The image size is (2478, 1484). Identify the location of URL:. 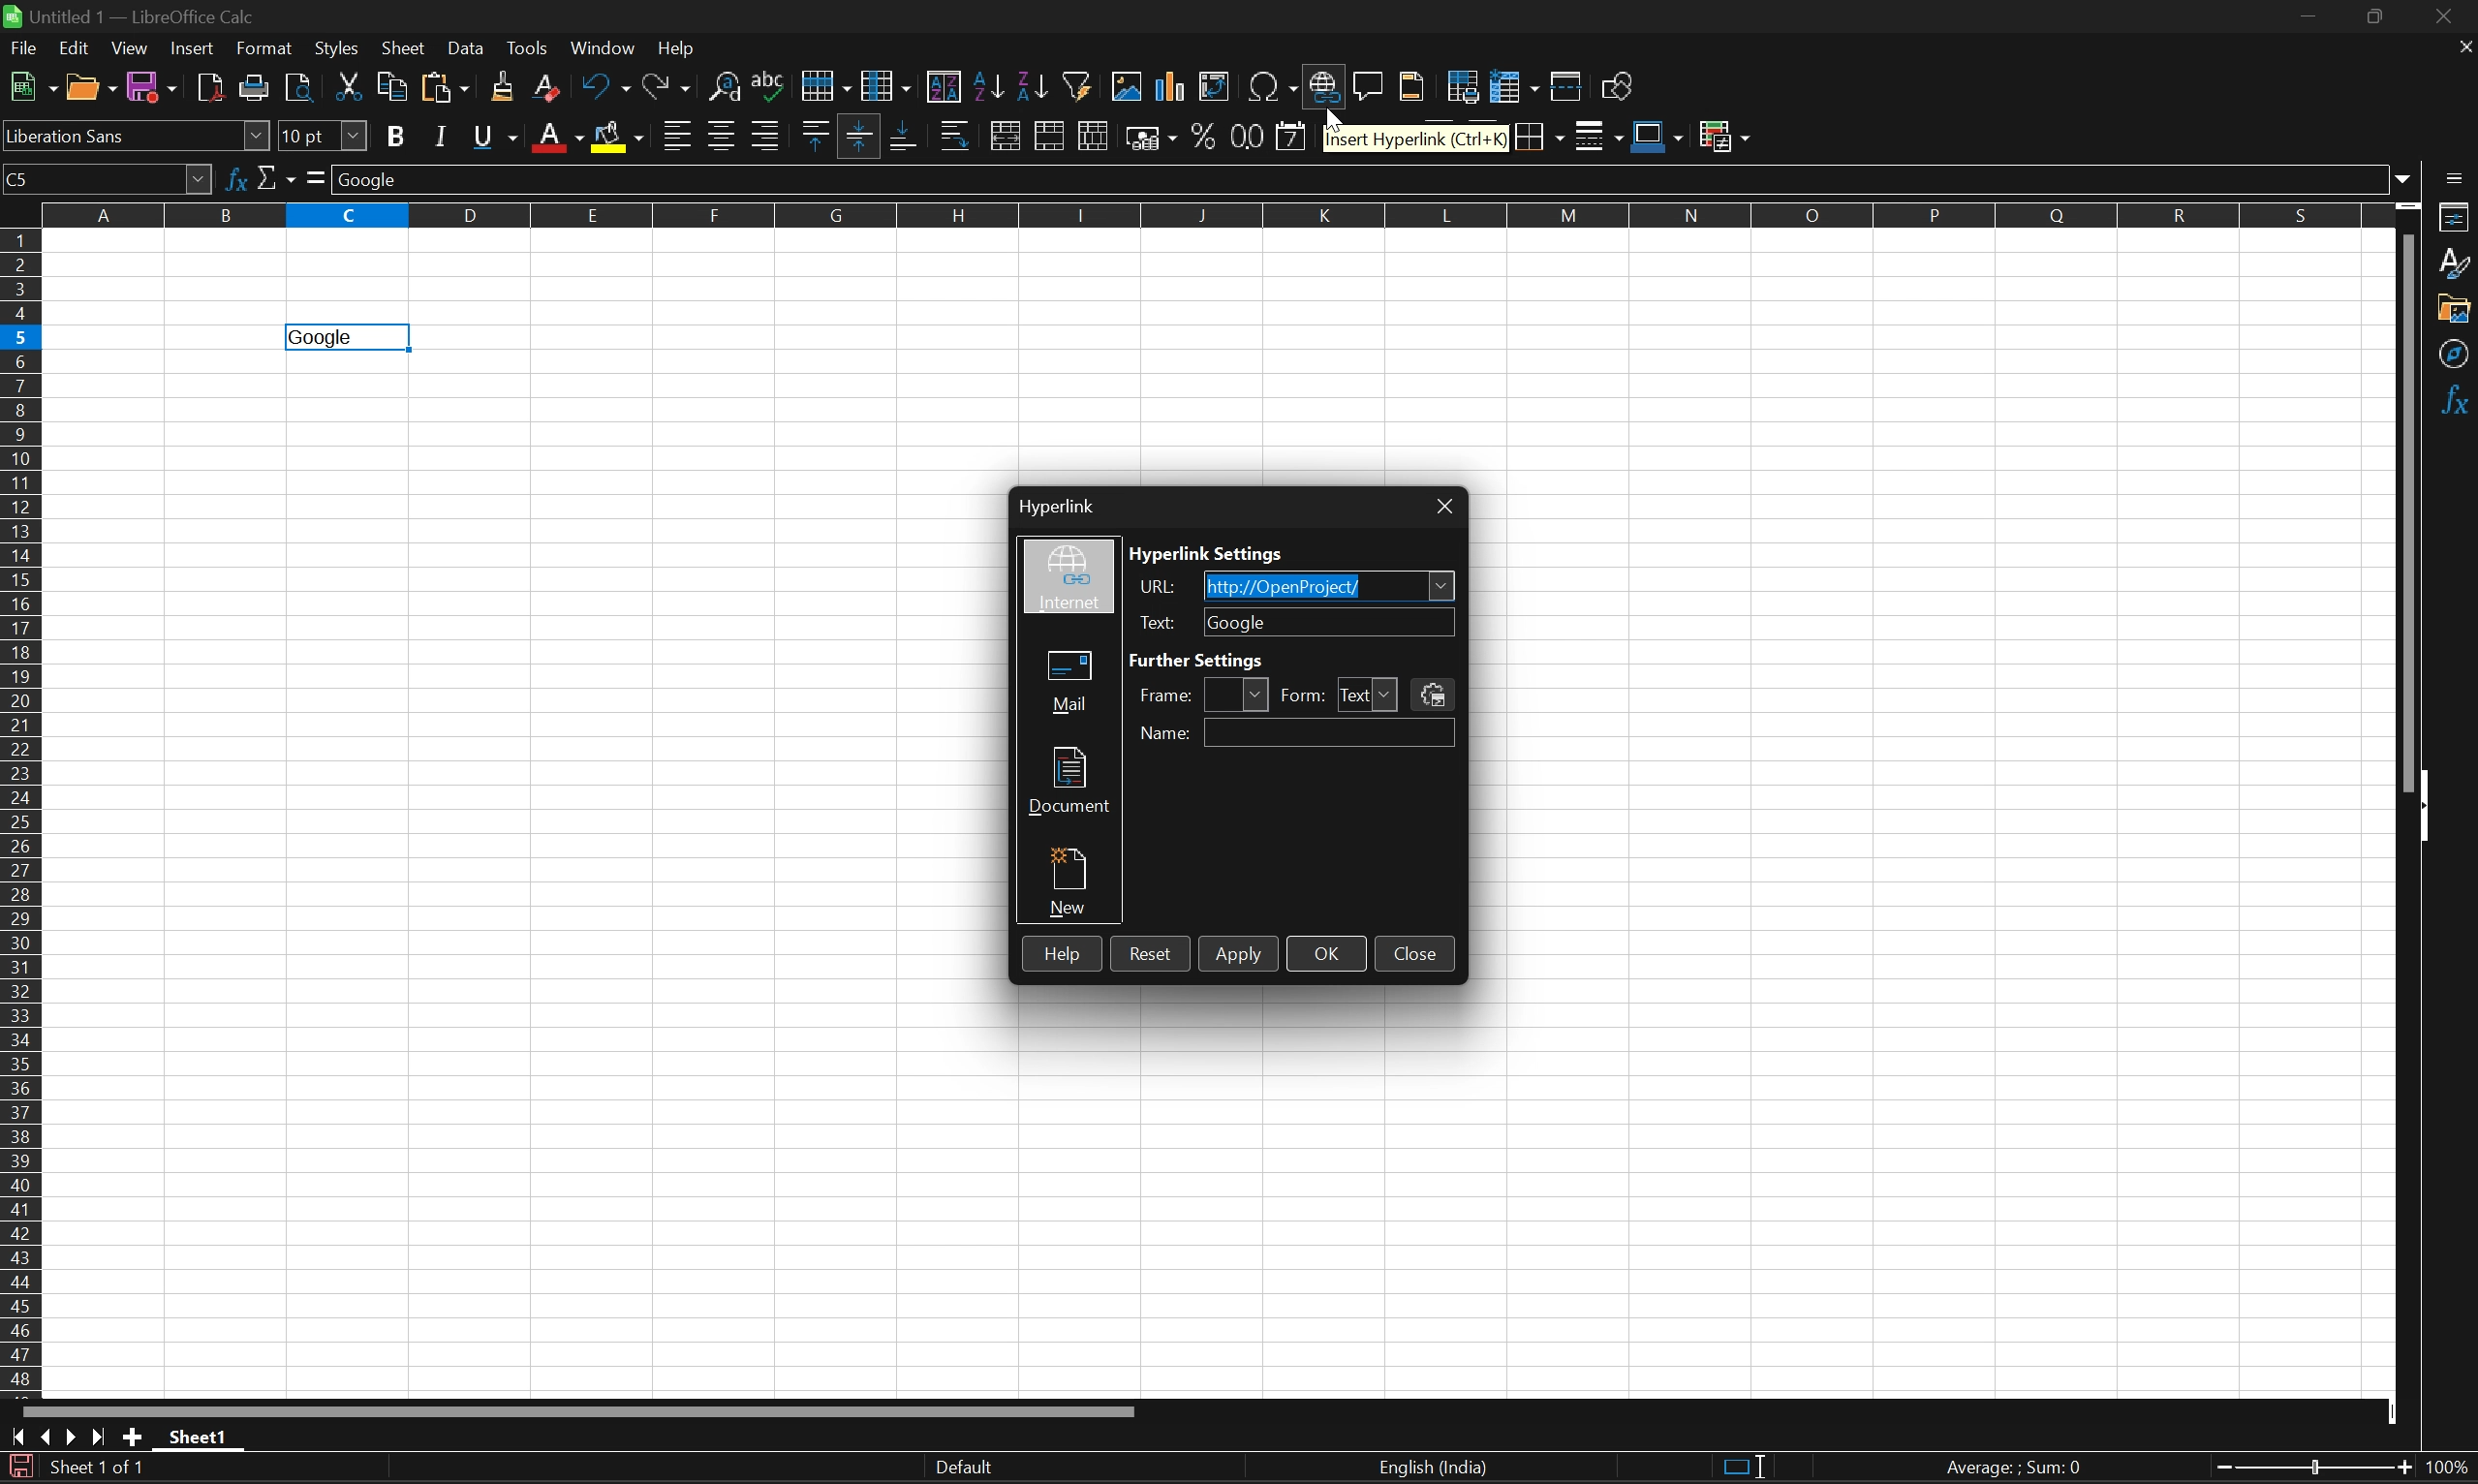
(1162, 589).